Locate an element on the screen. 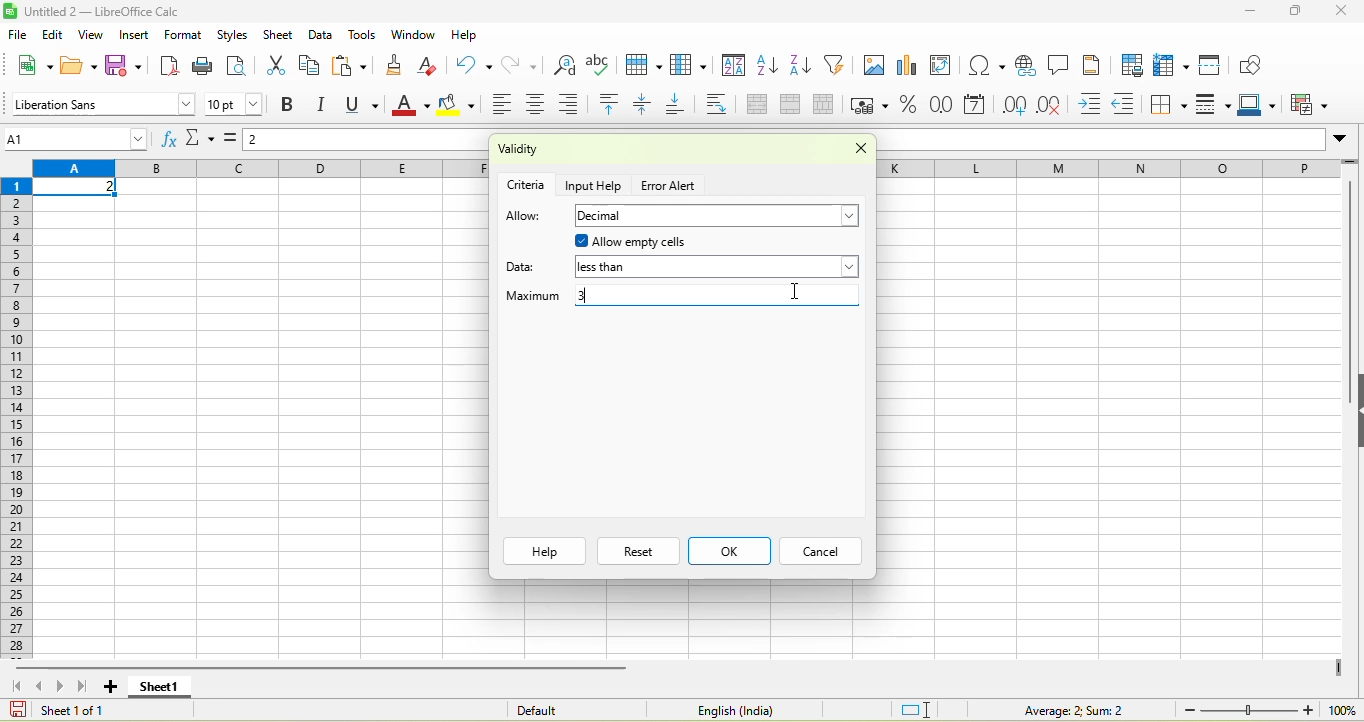  font size is located at coordinates (235, 104).